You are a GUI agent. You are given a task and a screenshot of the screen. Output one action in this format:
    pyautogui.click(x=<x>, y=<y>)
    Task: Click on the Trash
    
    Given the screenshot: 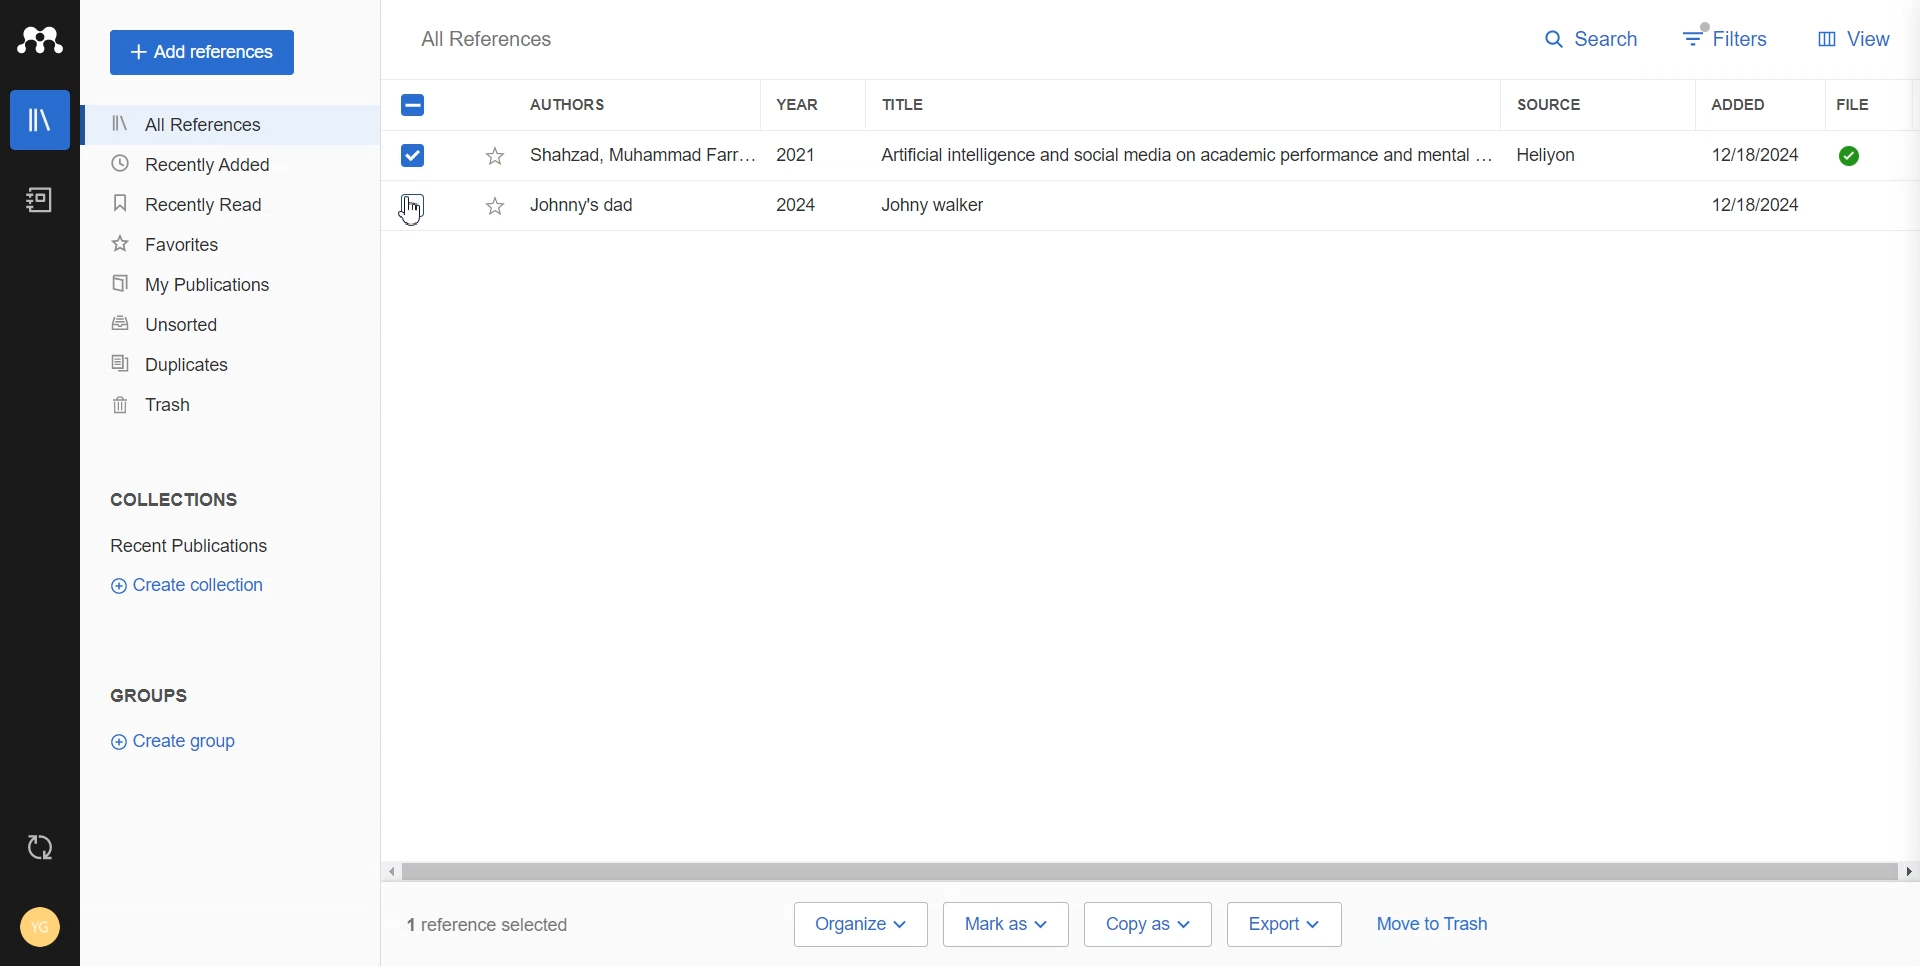 What is the action you would take?
    pyautogui.click(x=222, y=404)
    